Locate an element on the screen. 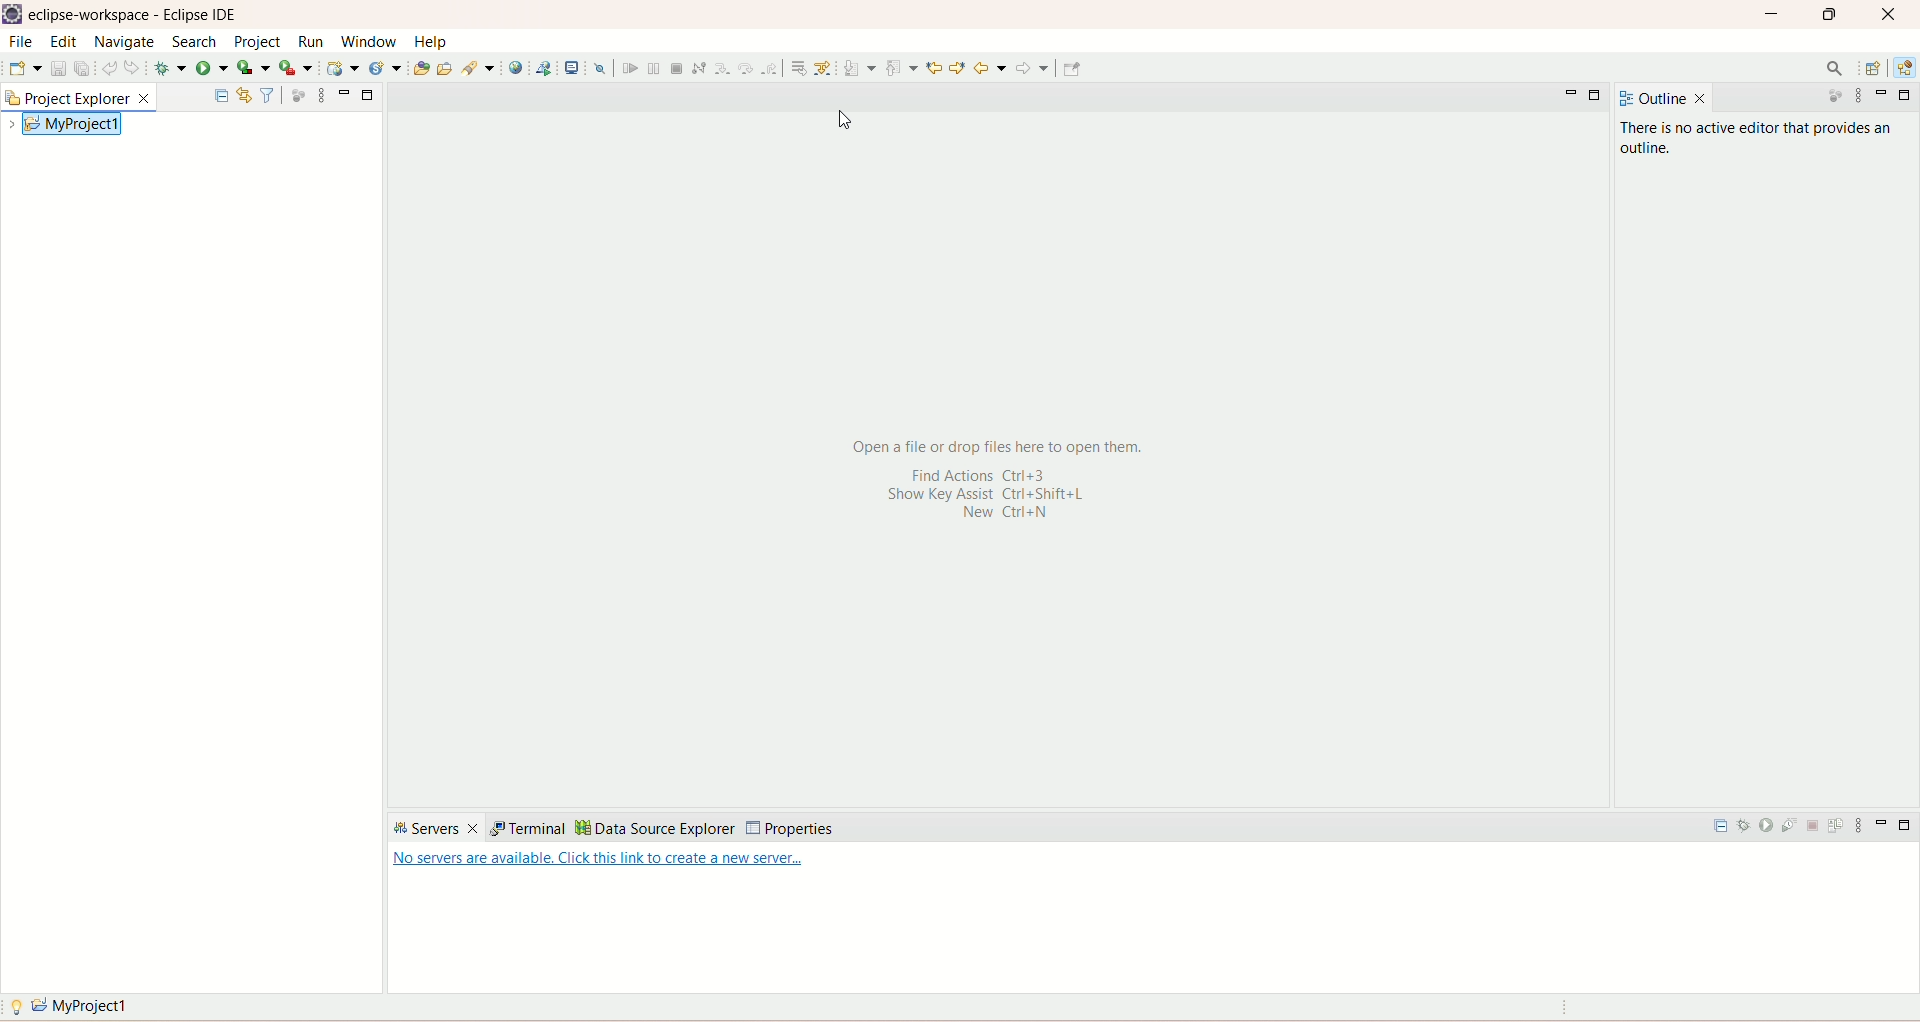  minimize is located at coordinates (343, 93).